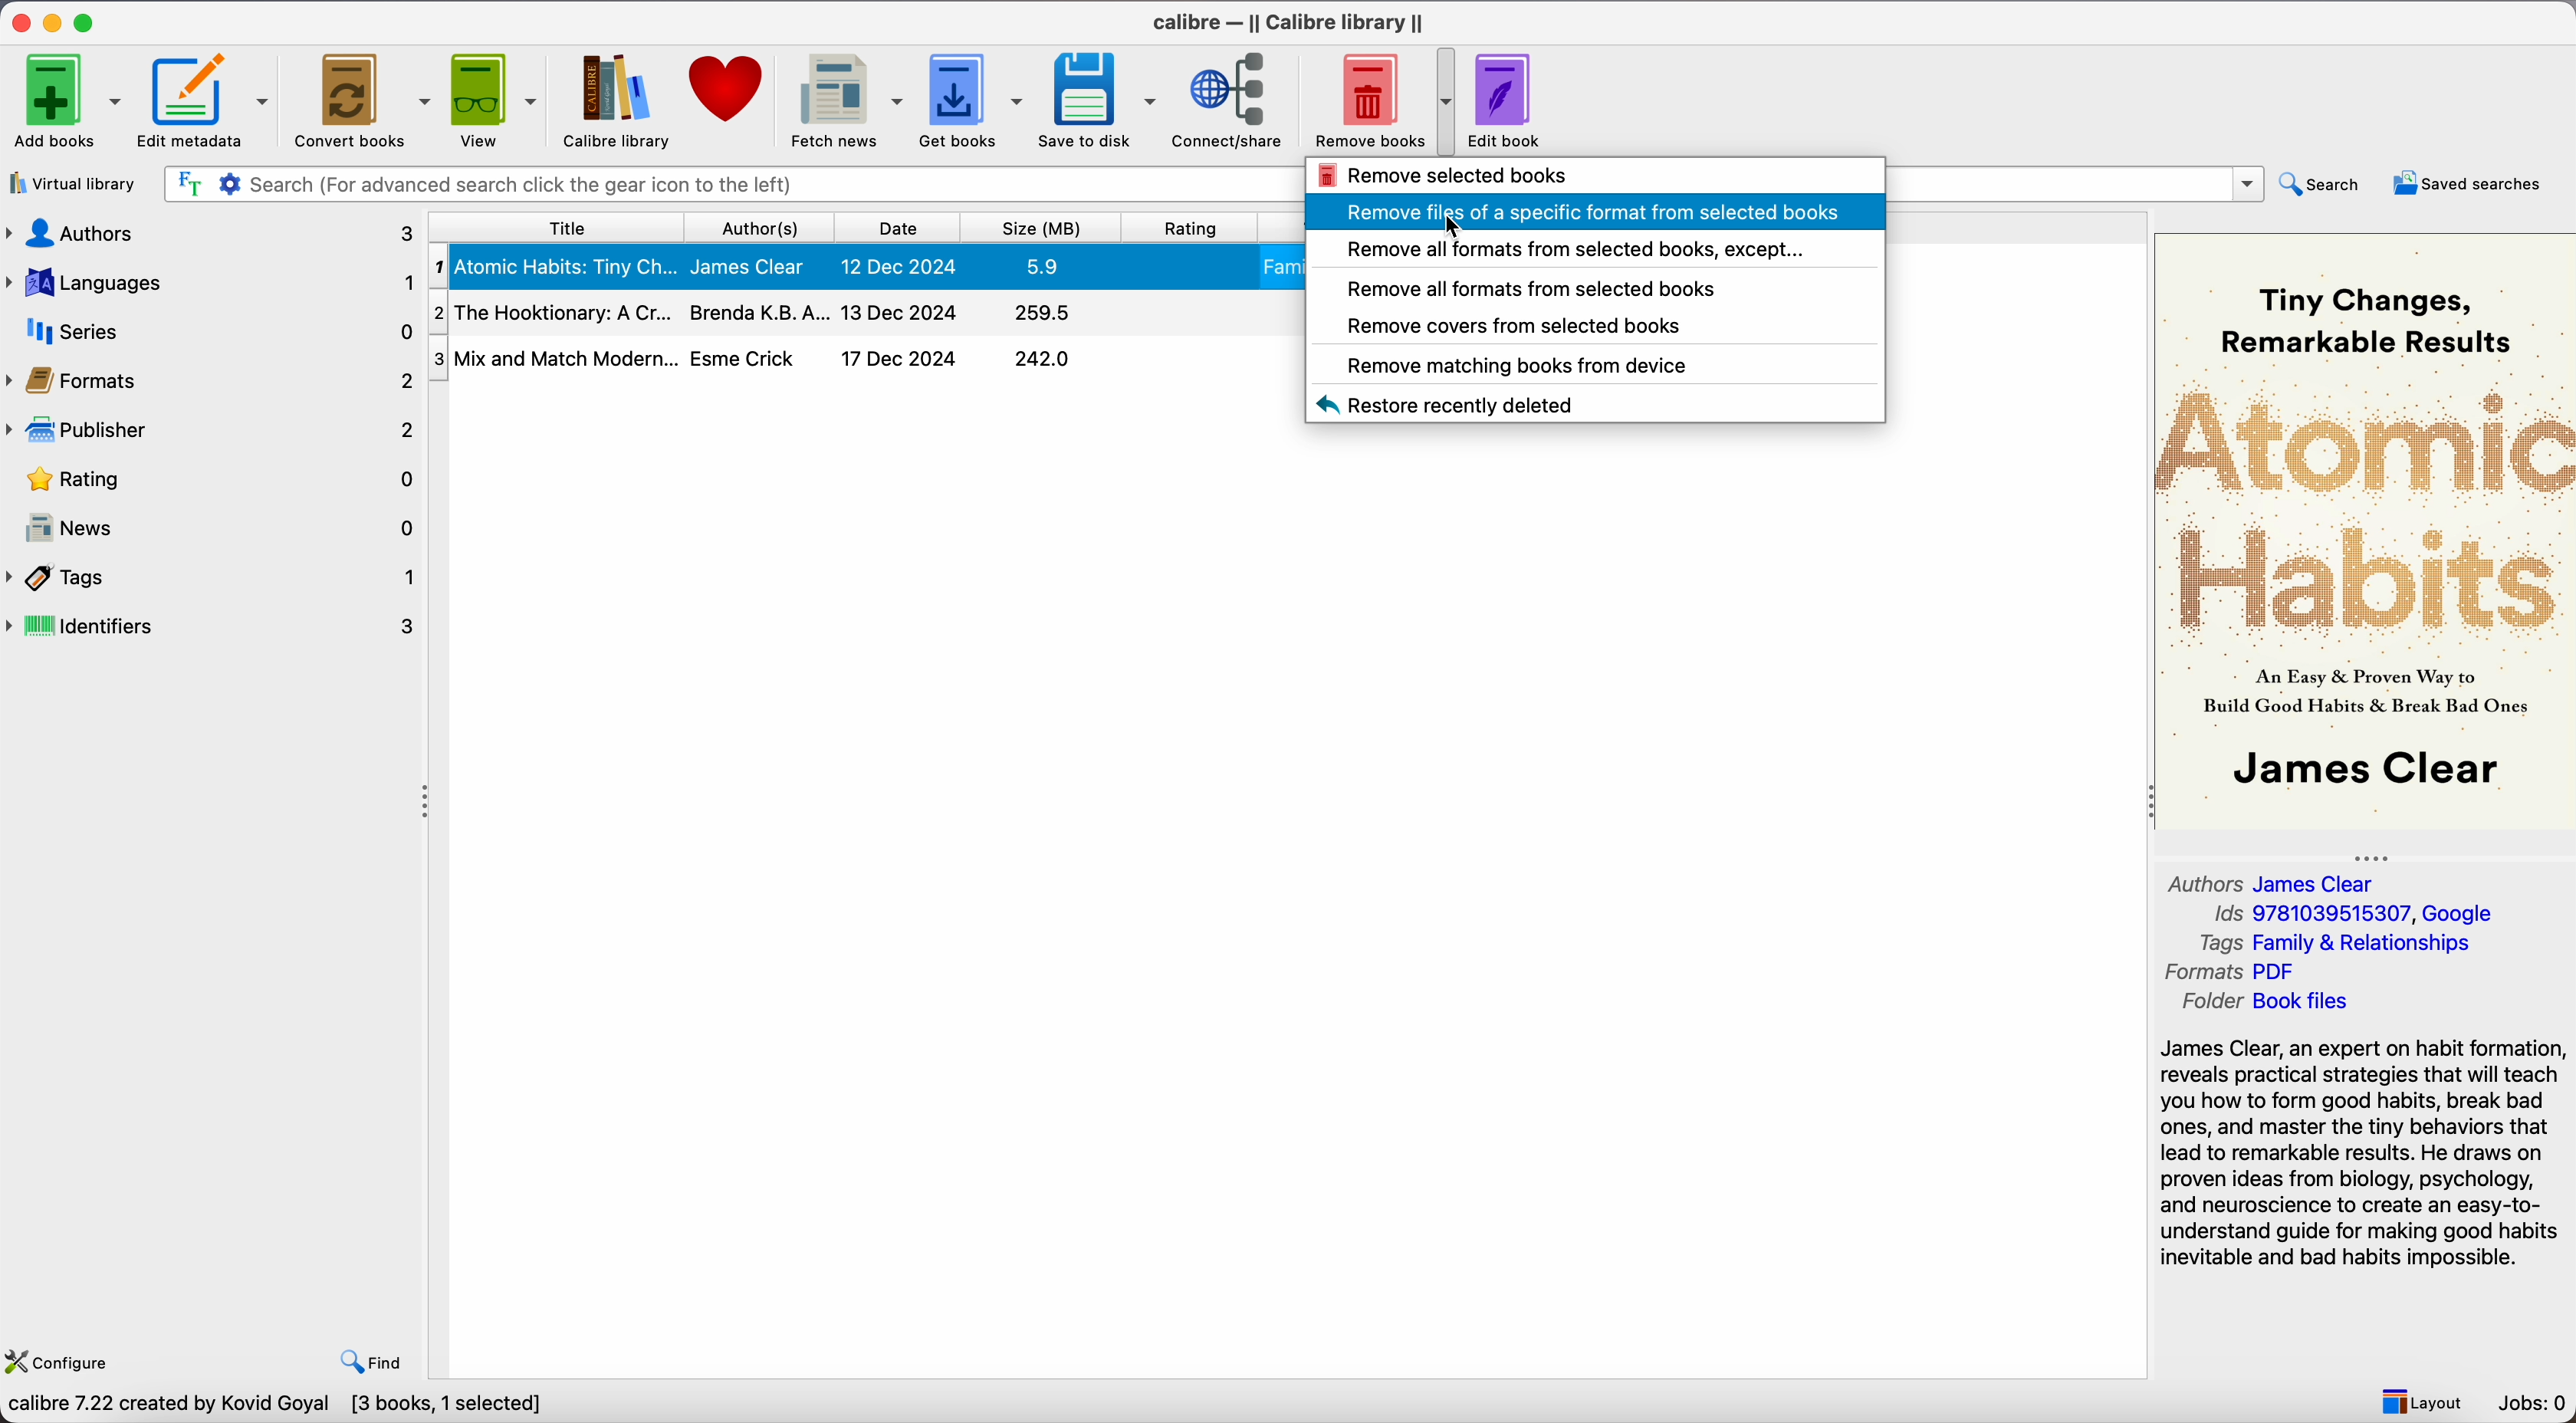 This screenshot has height=1423, width=2576. What do you see at coordinates (728, 86) in the screenshot?
I see `donate` at bounding box center [728, 86].